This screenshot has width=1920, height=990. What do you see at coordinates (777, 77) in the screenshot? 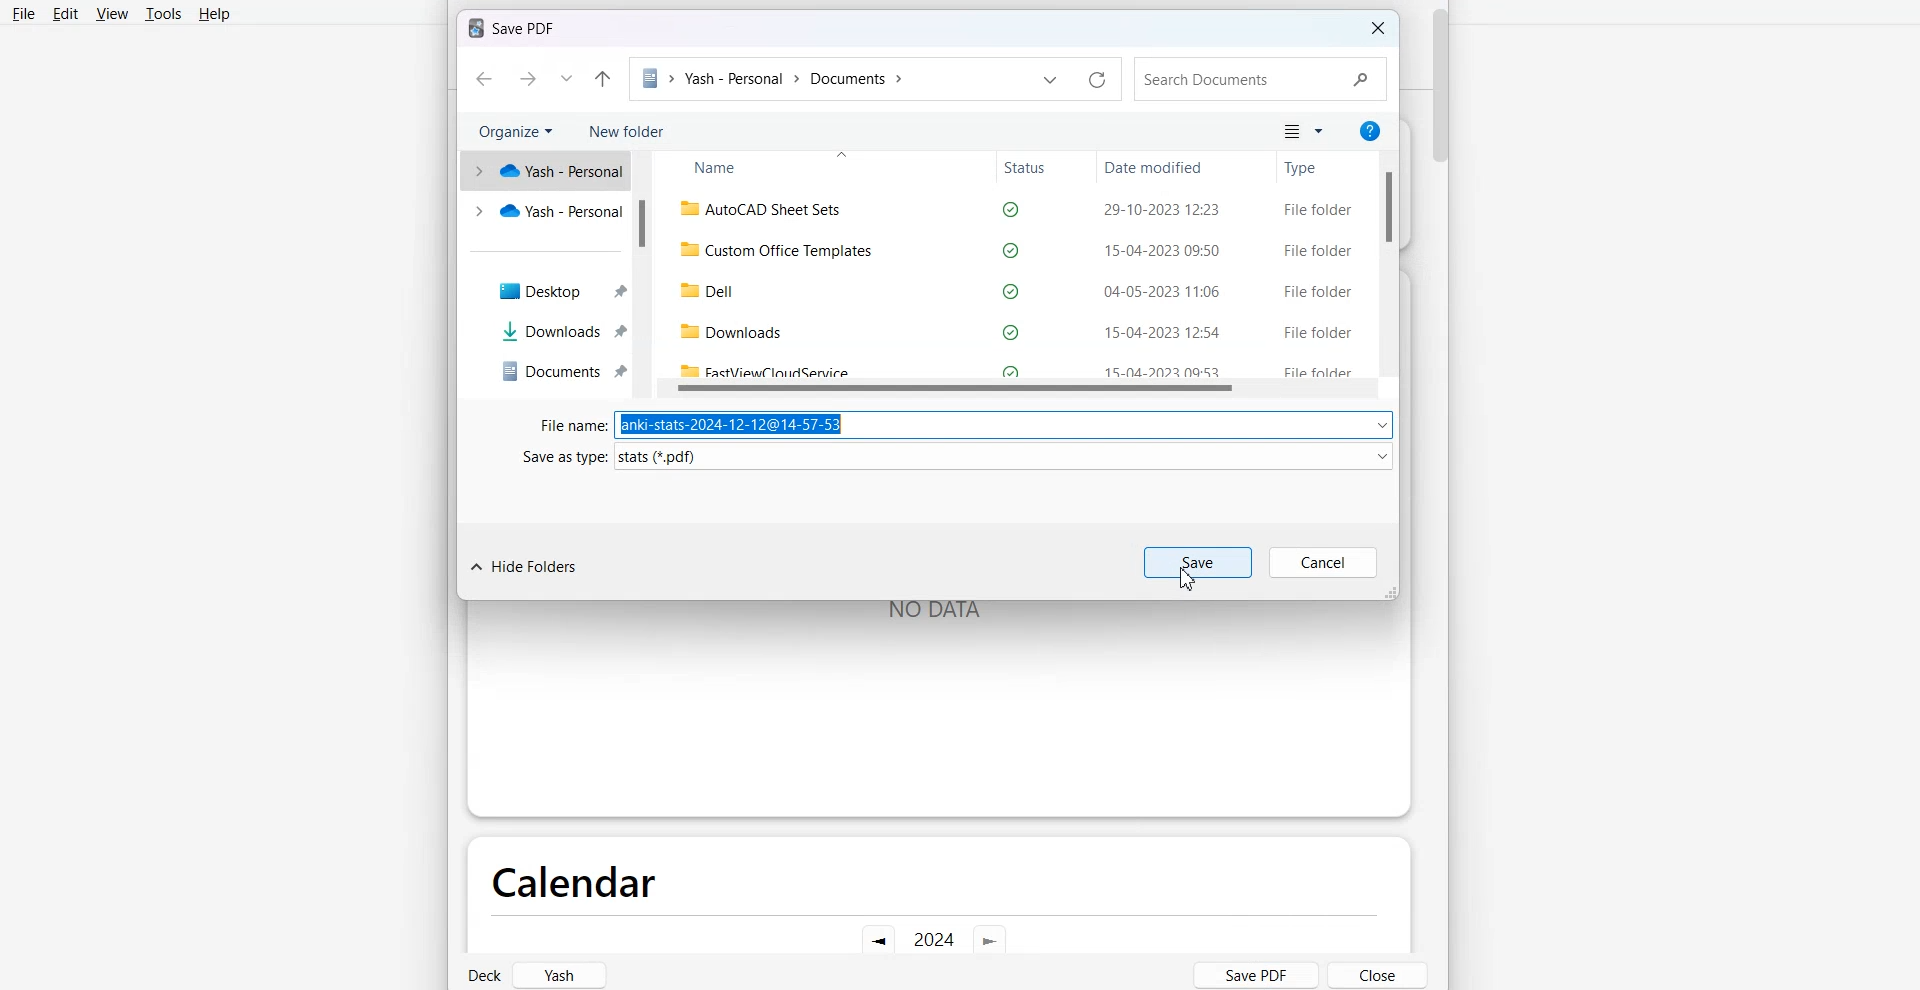
I see `File Path address` at bounding box center [777, 77].